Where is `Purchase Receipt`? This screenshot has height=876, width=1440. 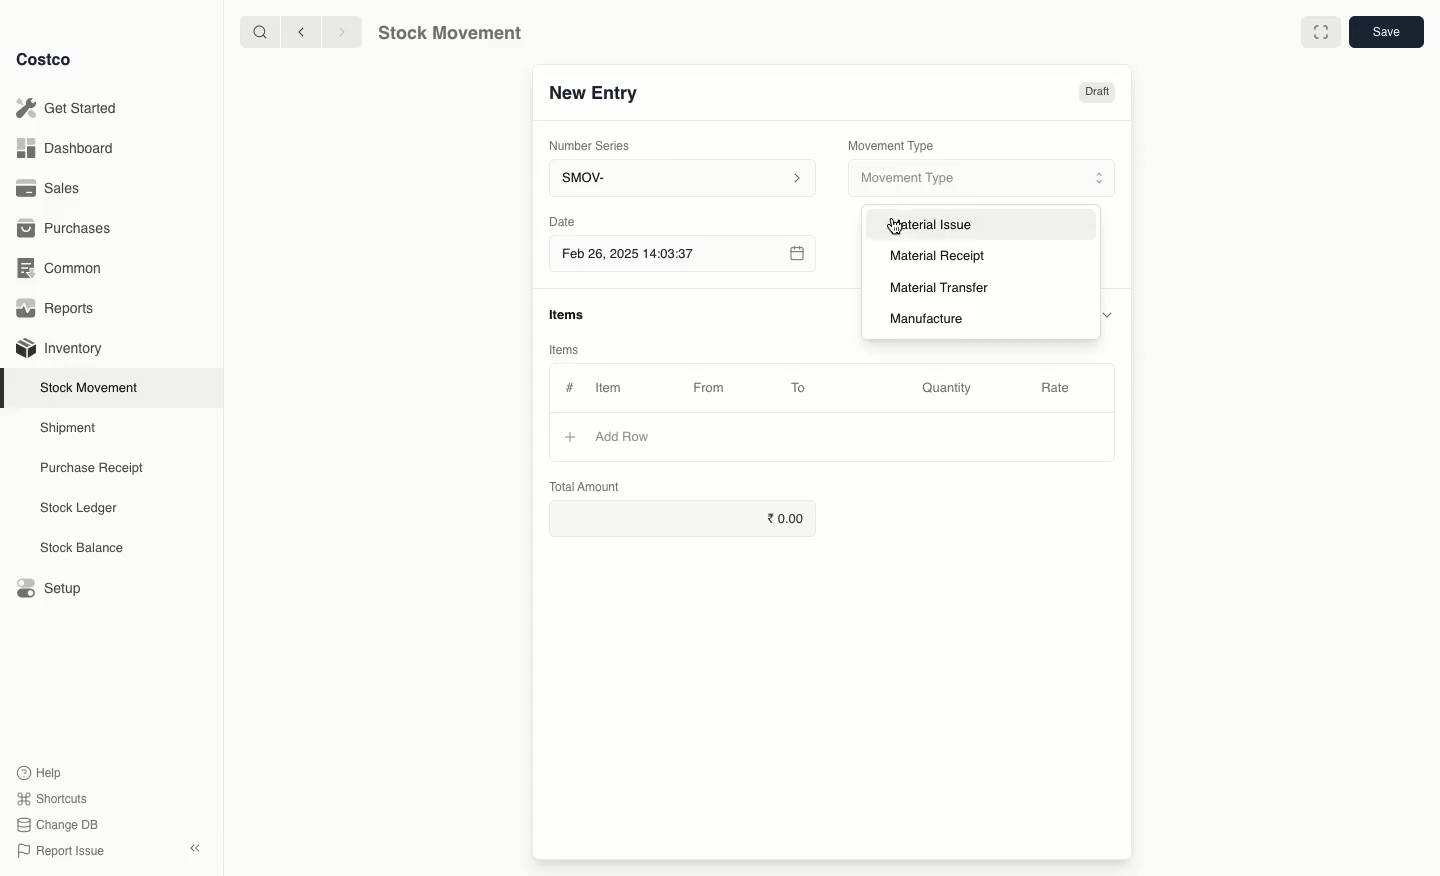
Purchase Receipt is located at coordinates (97, 467).